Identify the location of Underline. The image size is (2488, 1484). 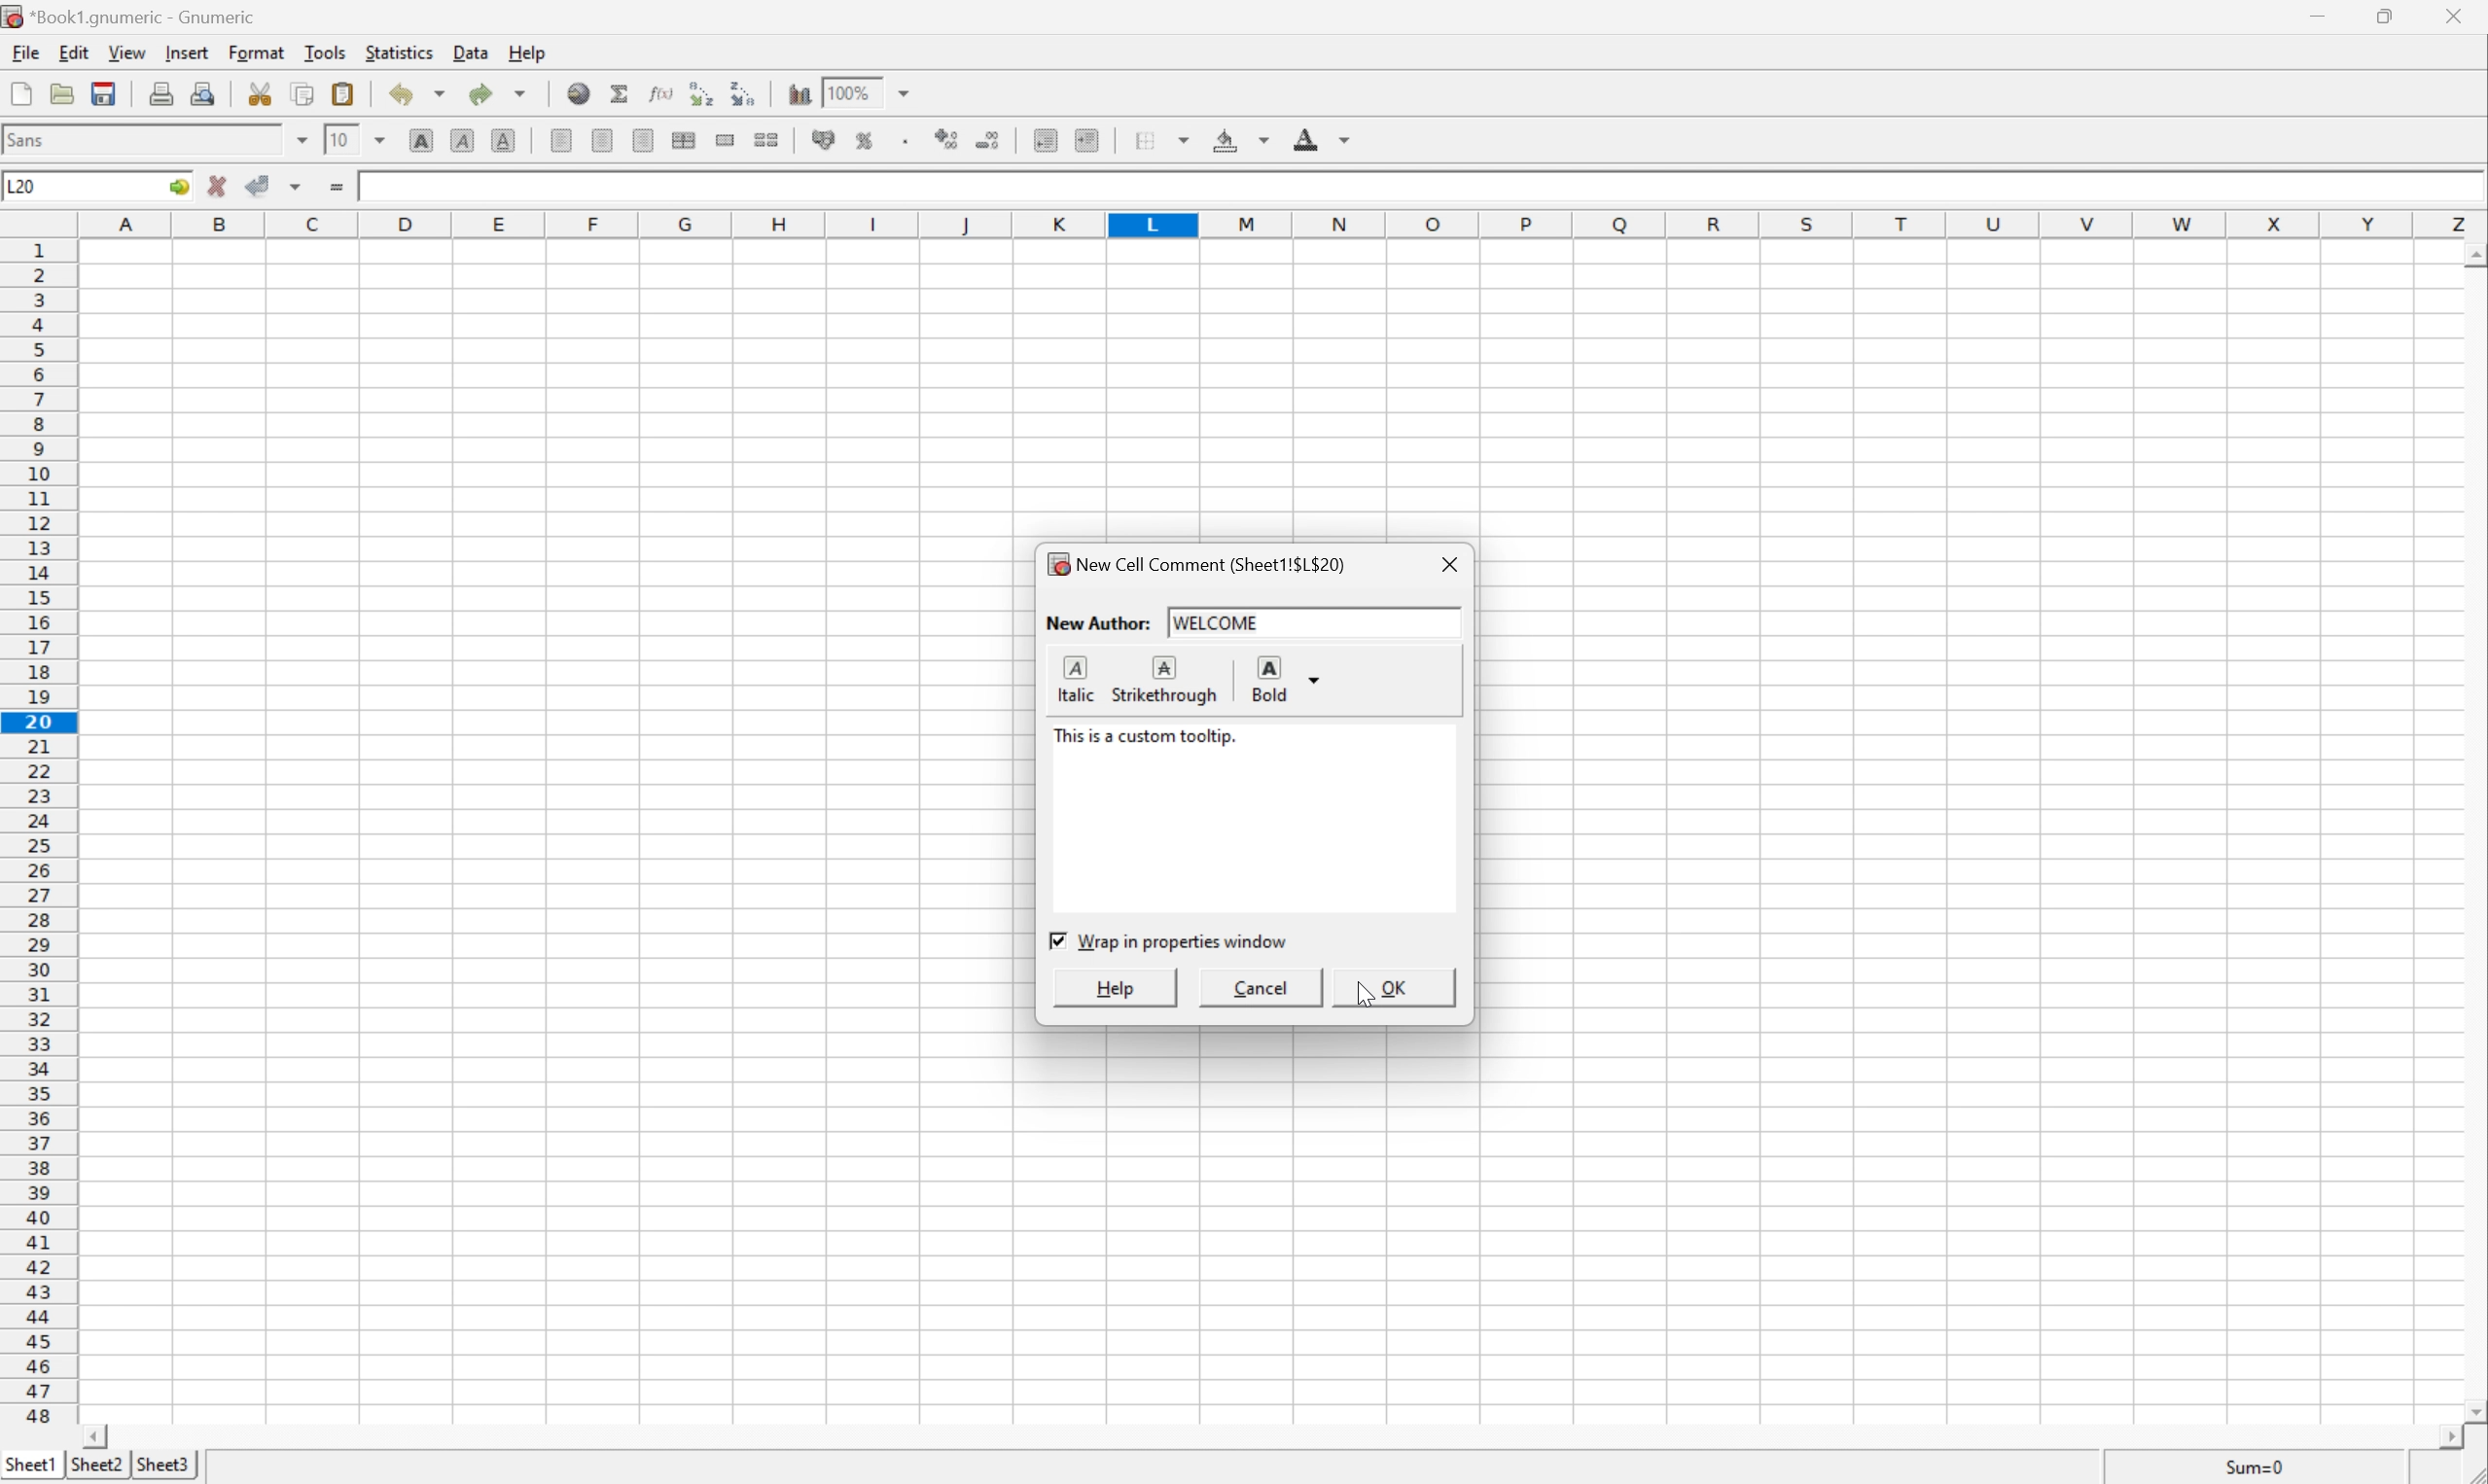
(504, 140).